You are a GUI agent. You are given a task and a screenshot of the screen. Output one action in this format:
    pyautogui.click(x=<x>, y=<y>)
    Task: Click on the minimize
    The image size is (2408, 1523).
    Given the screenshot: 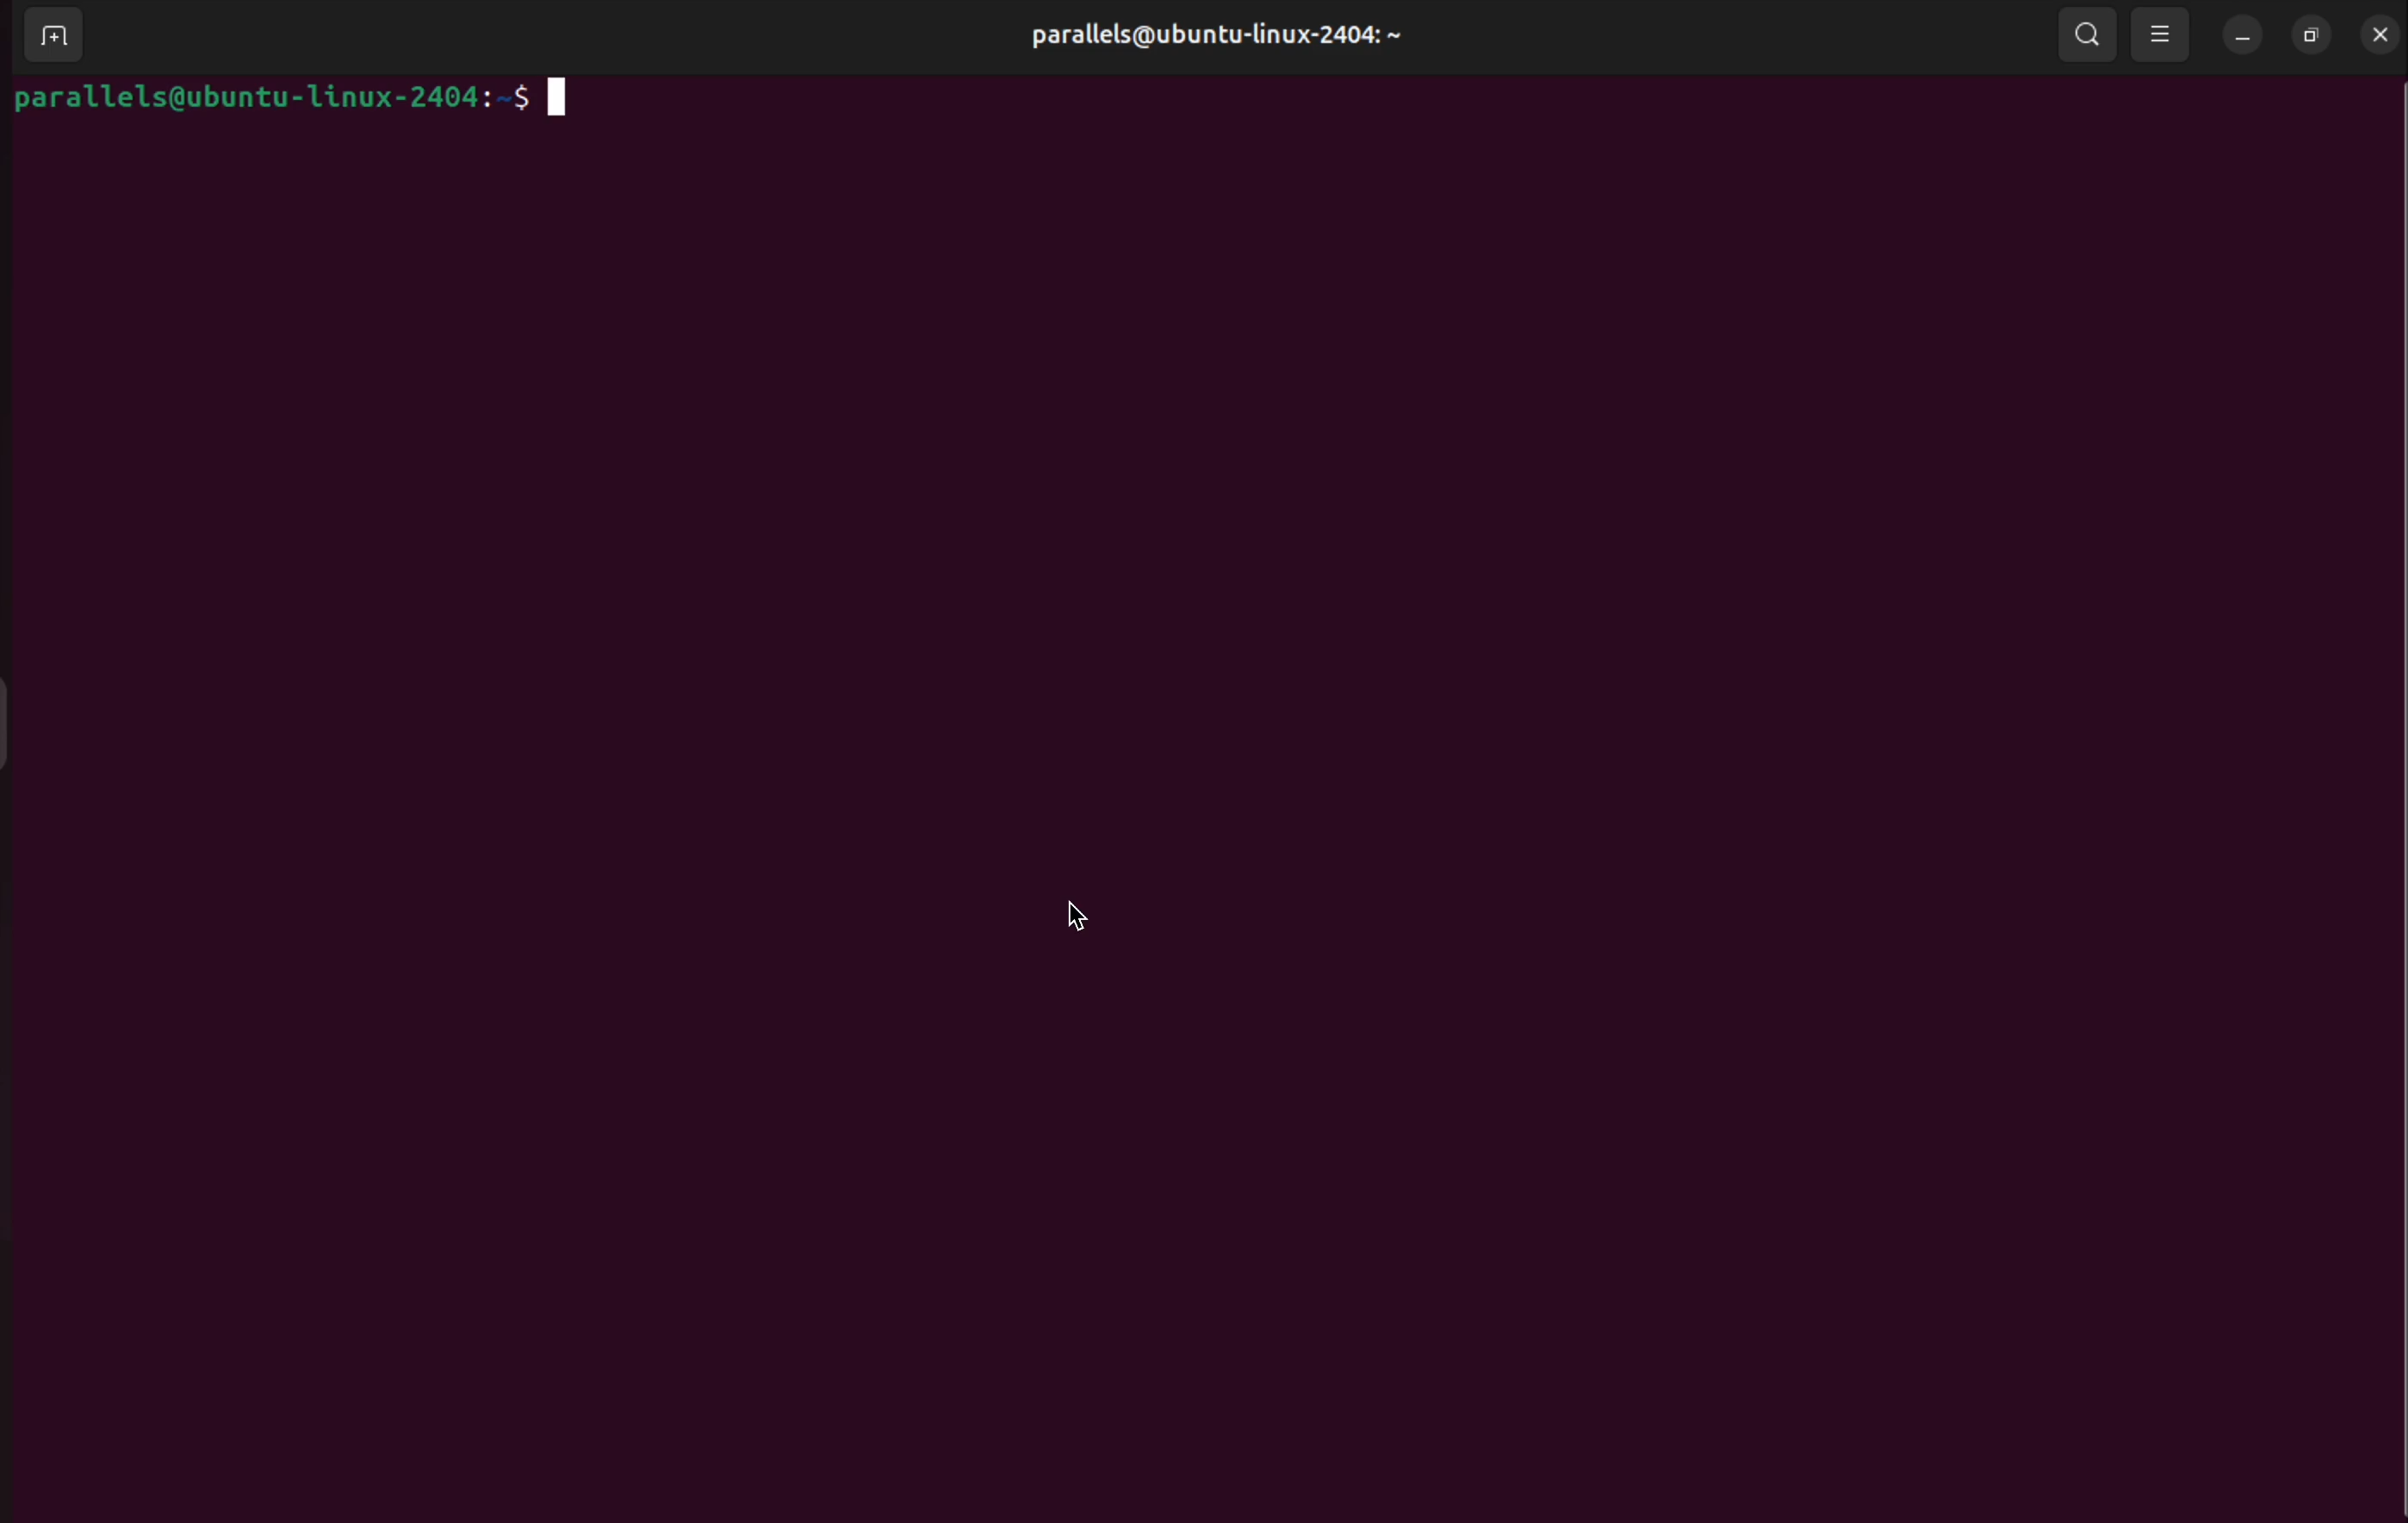 What is the action you would take?
    pyautogui.click(x=2243, y=41)
    